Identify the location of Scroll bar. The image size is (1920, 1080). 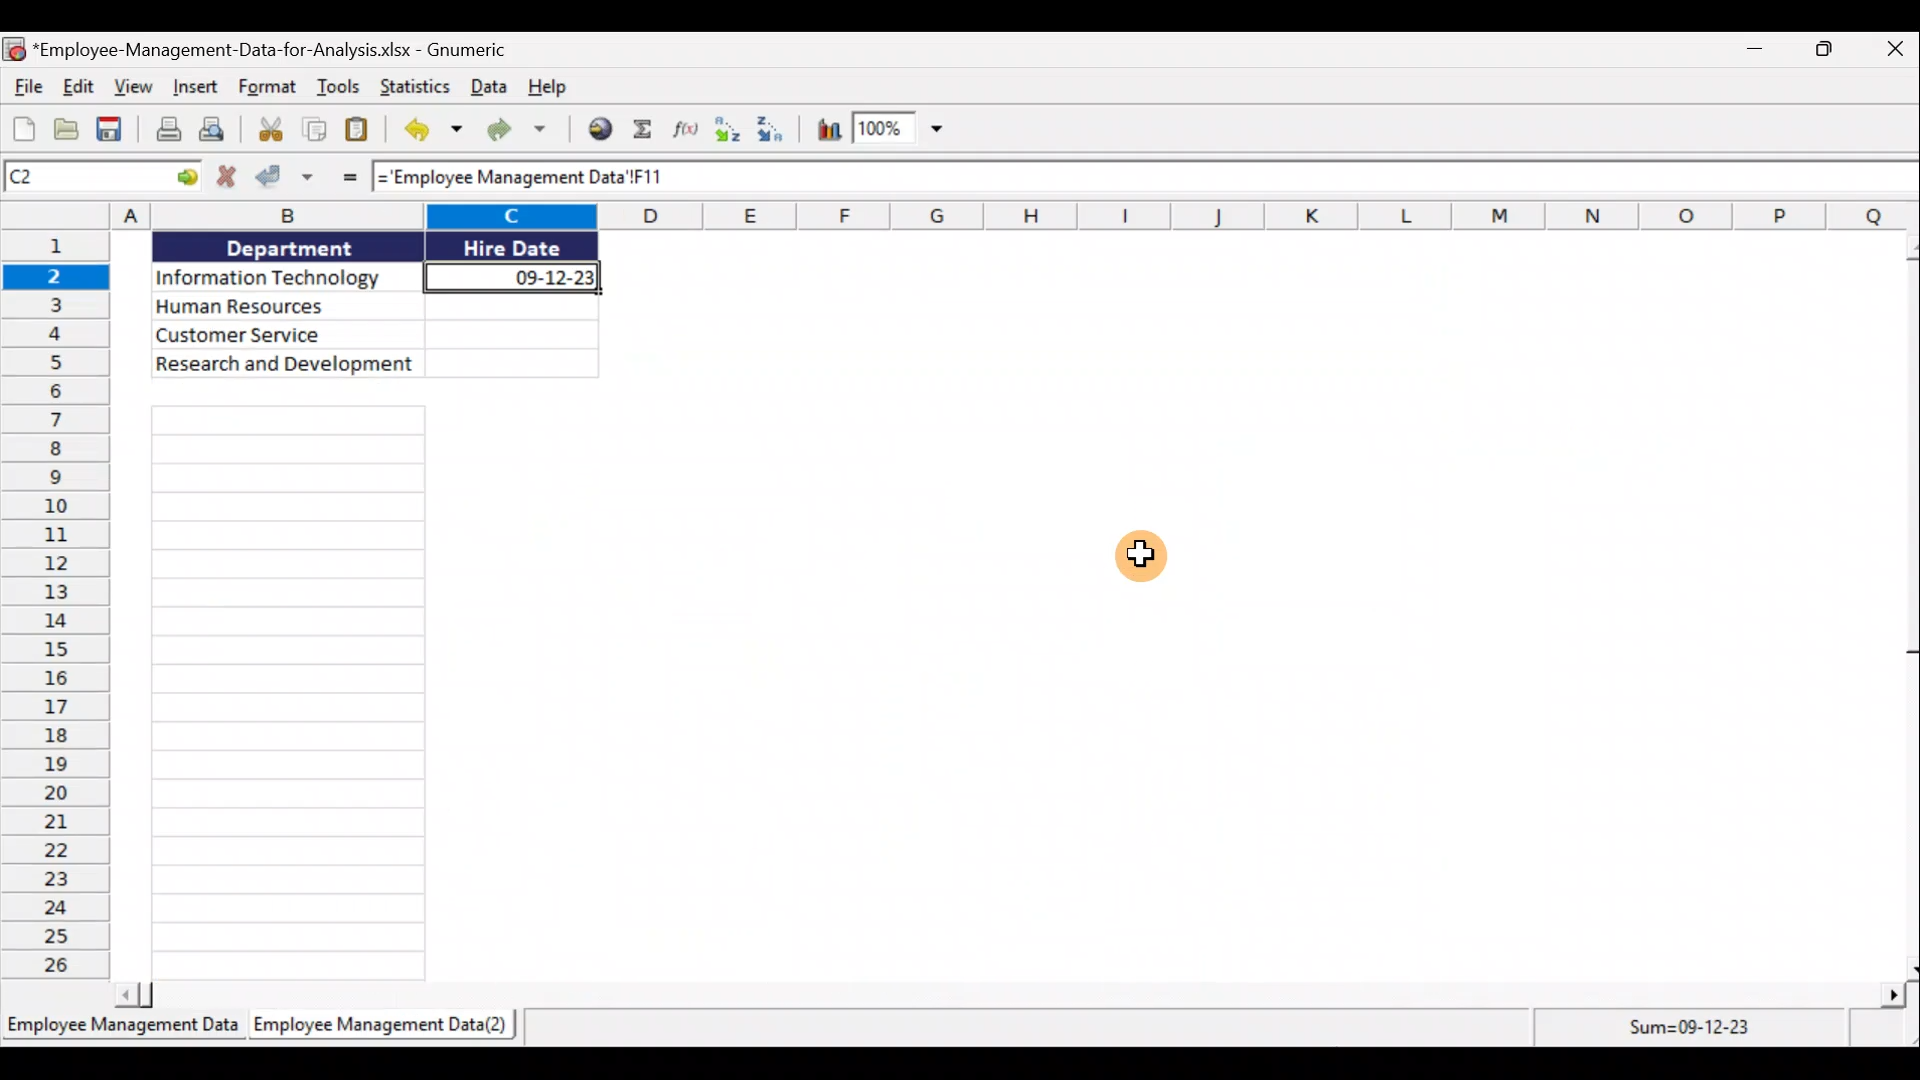
(1907, 605).